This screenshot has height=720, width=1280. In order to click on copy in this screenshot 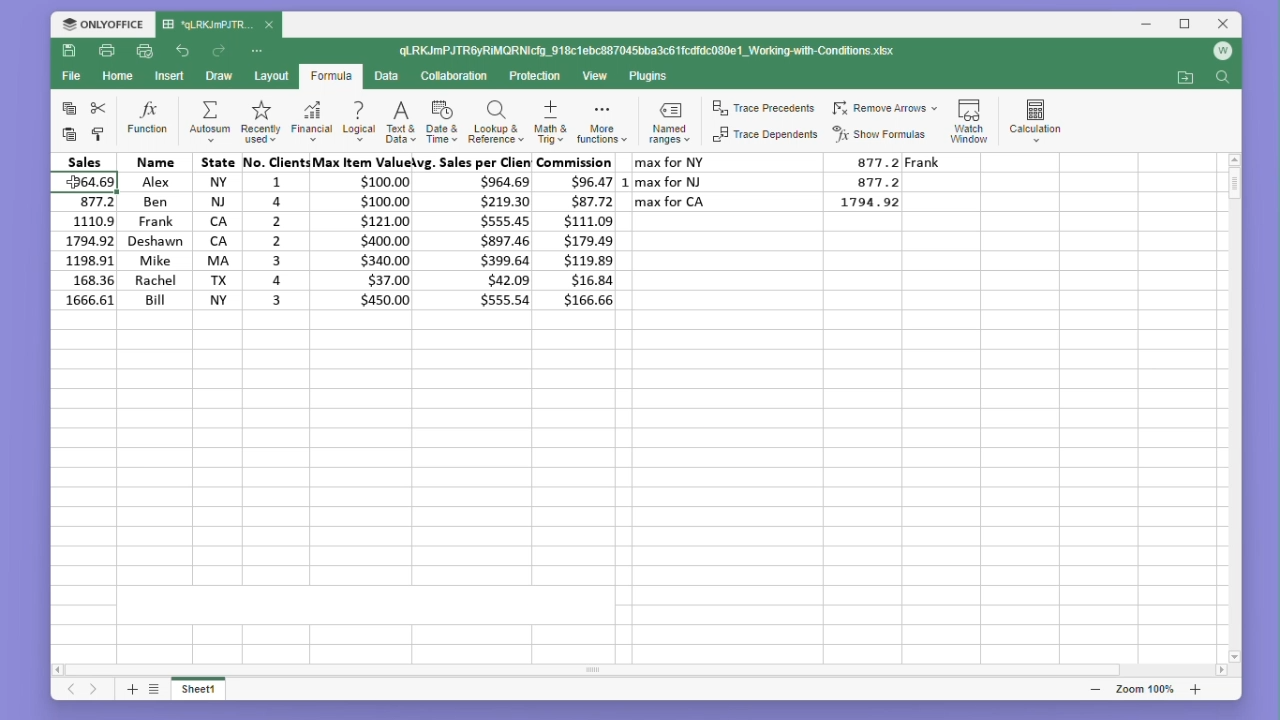, I will do `click(66, 108)`.